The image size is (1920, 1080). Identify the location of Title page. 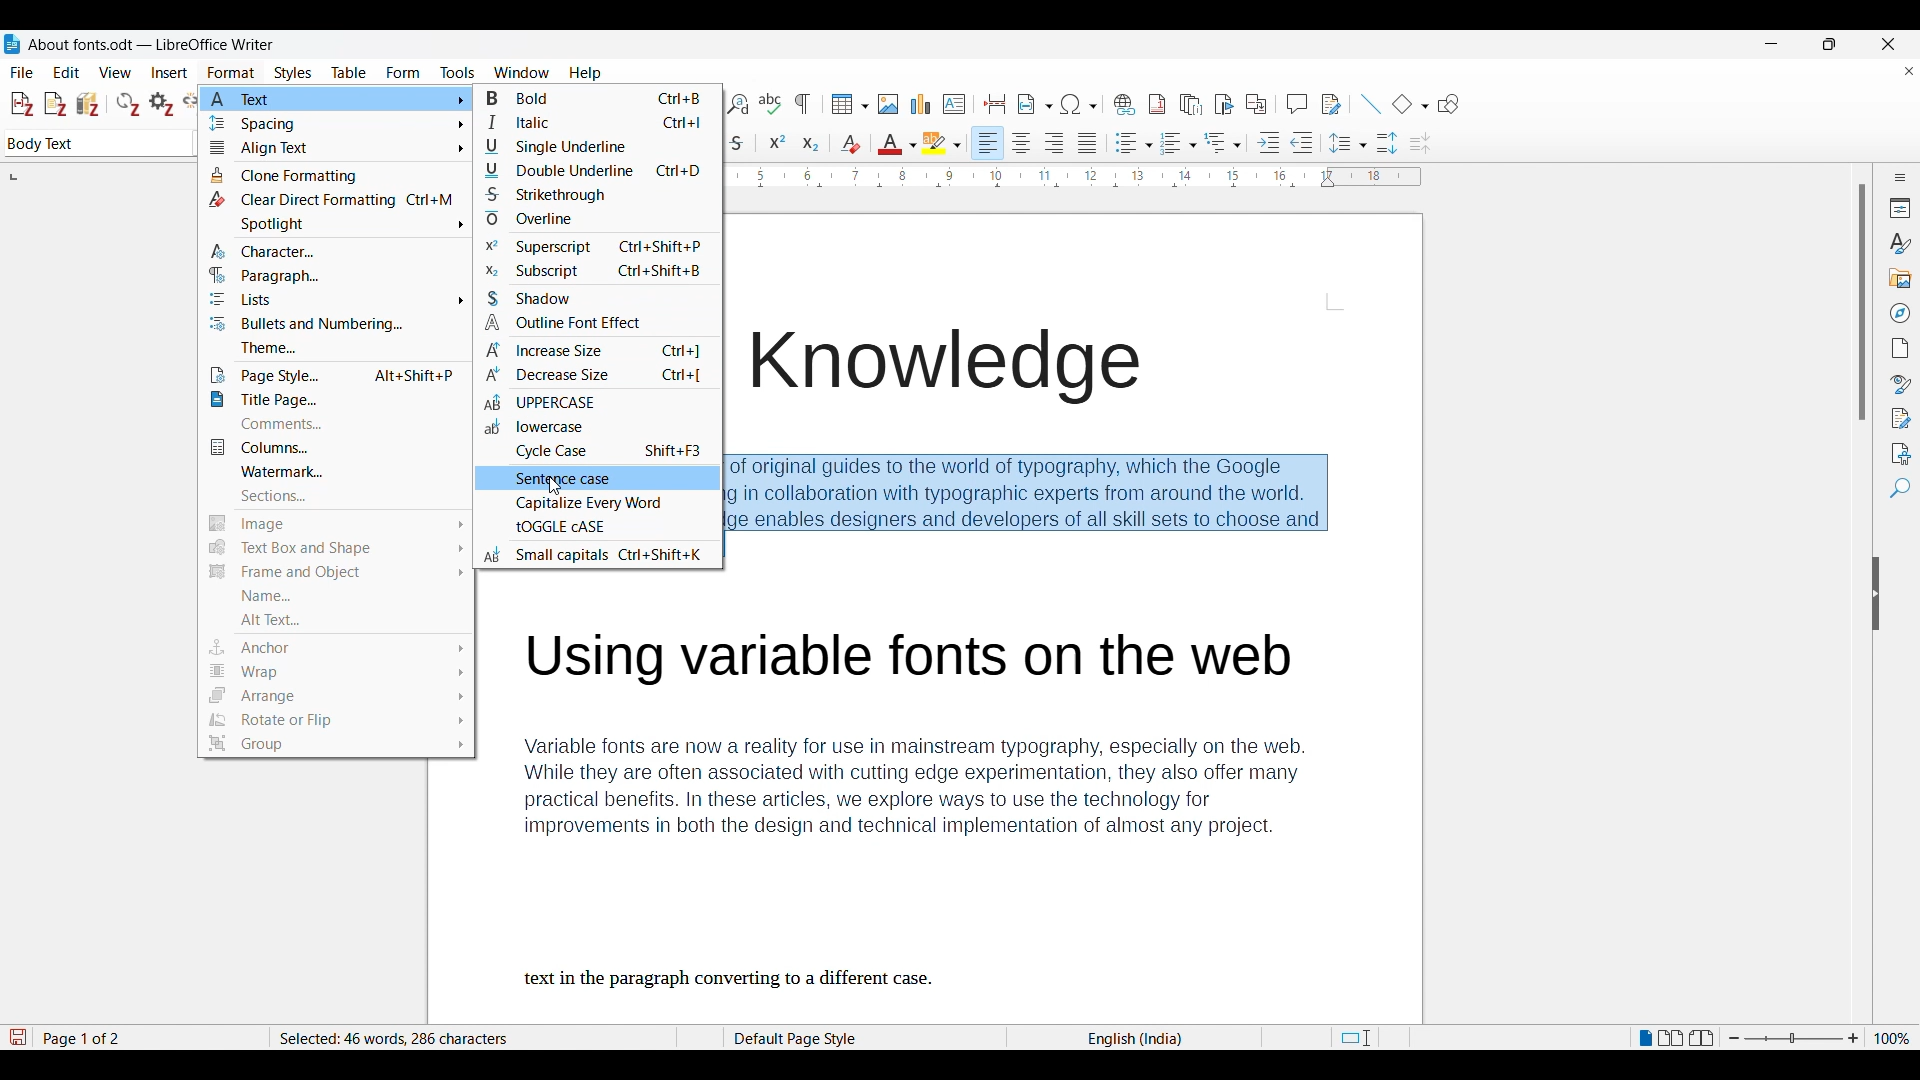
(328, 399).